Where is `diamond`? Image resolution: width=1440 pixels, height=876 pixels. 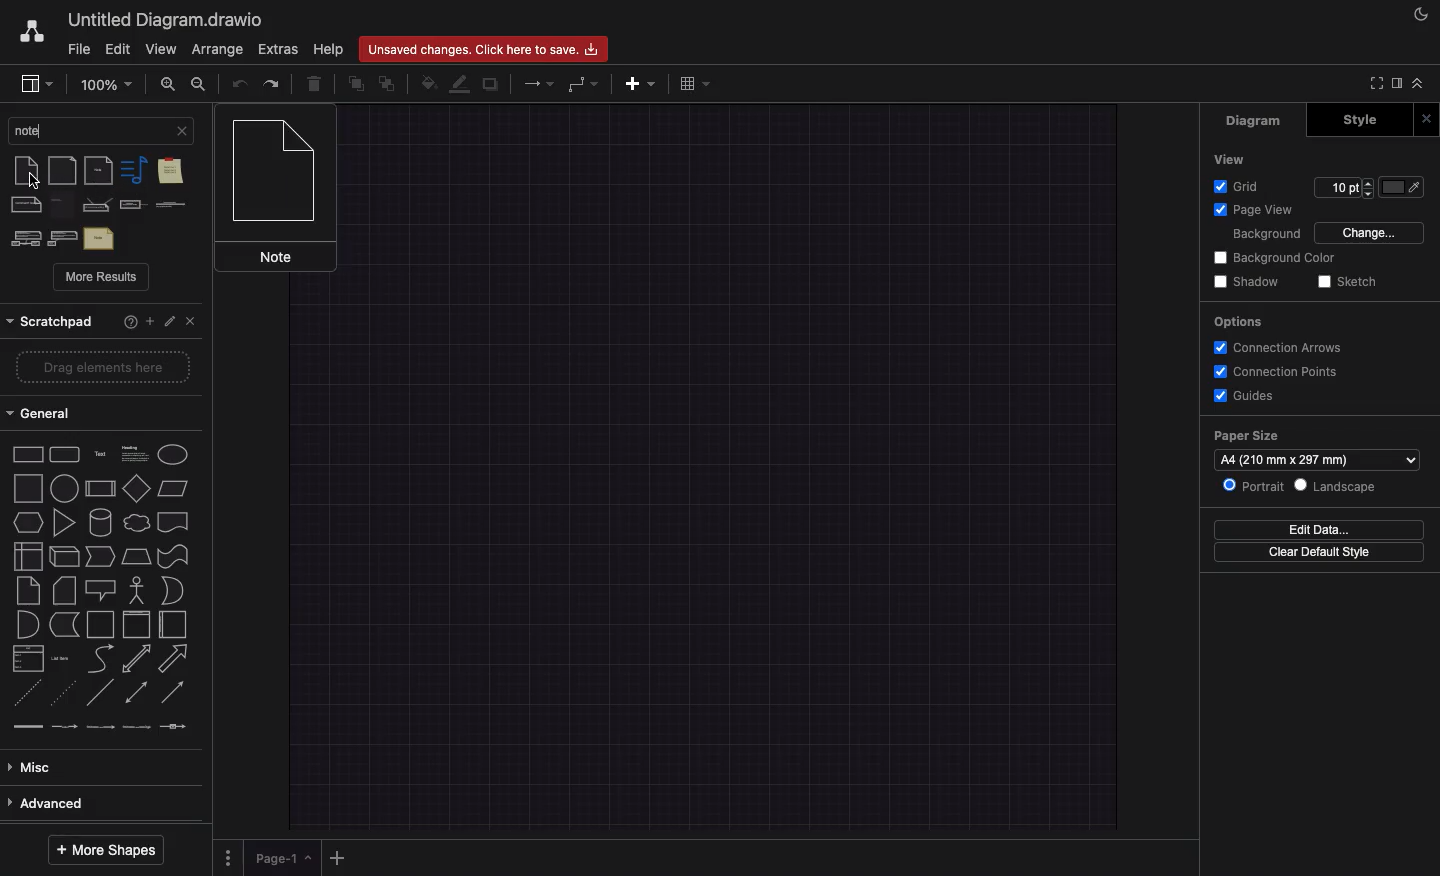 diamond is located at coordinates (101, 491).